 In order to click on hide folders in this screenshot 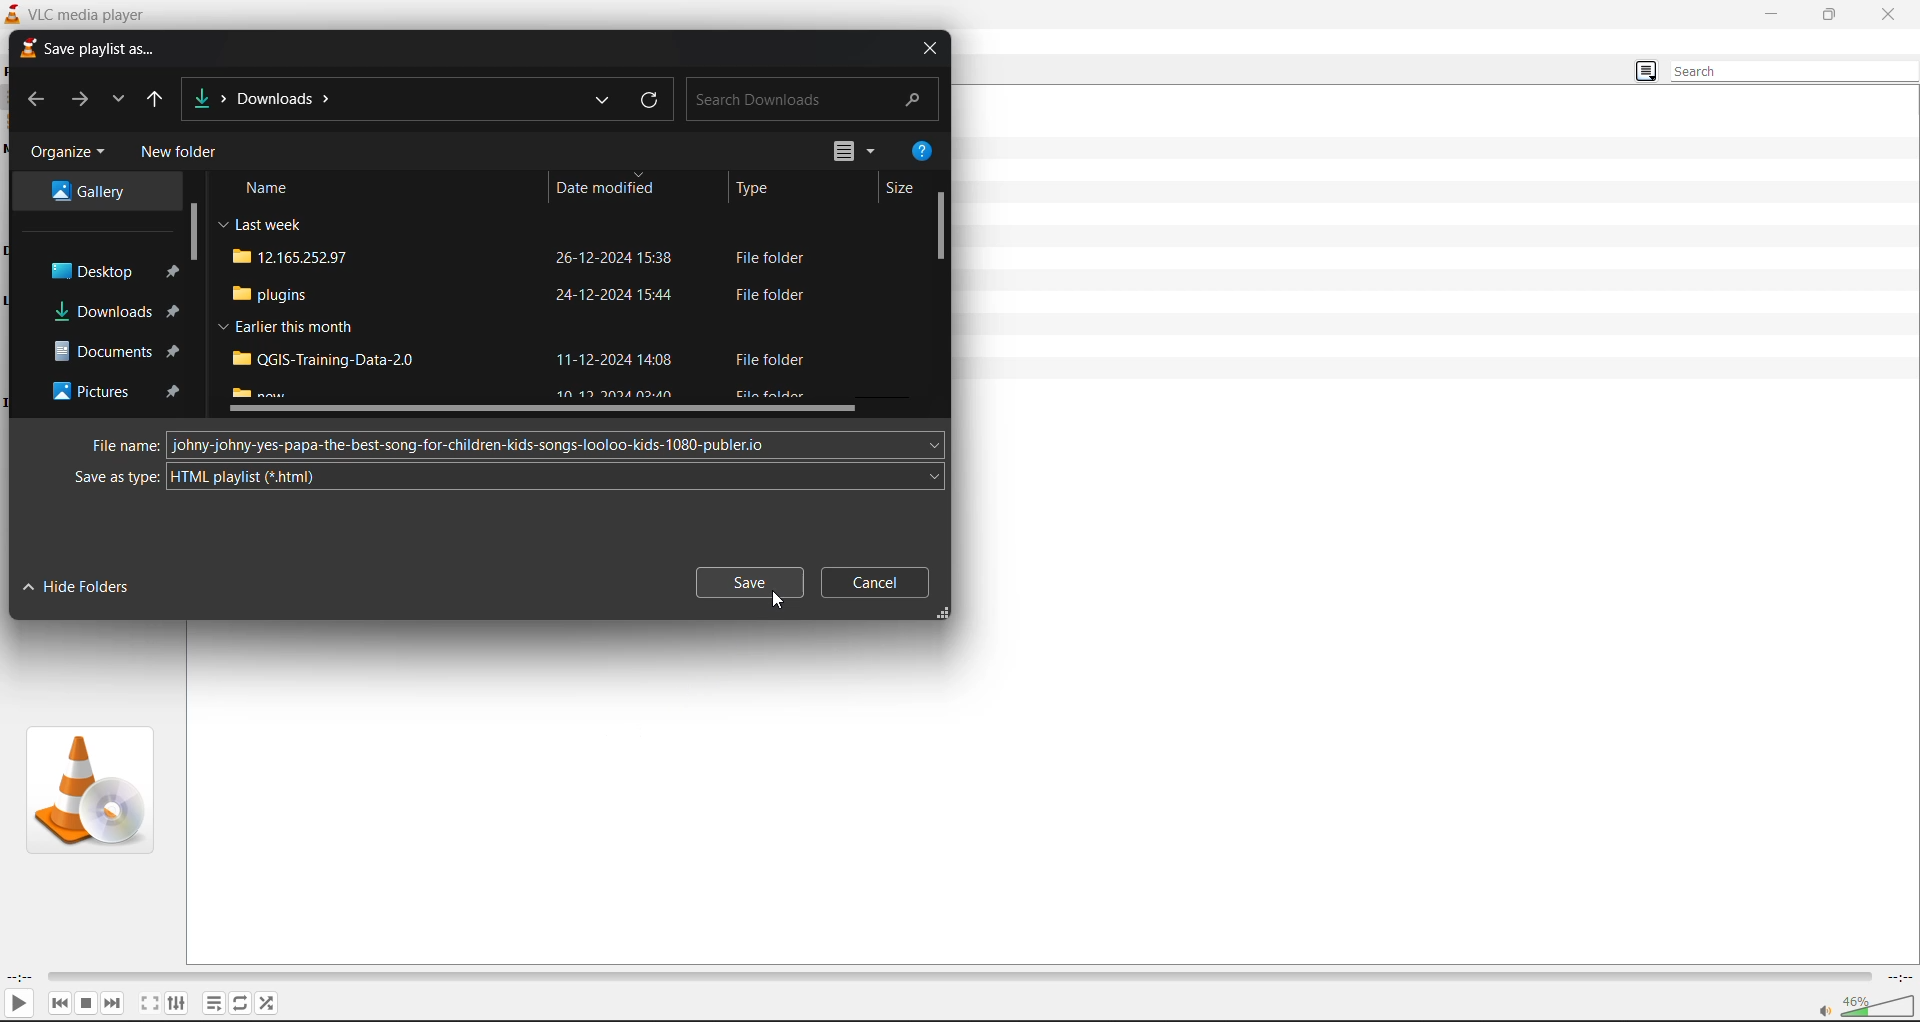, I will do `click(78, 586)`.